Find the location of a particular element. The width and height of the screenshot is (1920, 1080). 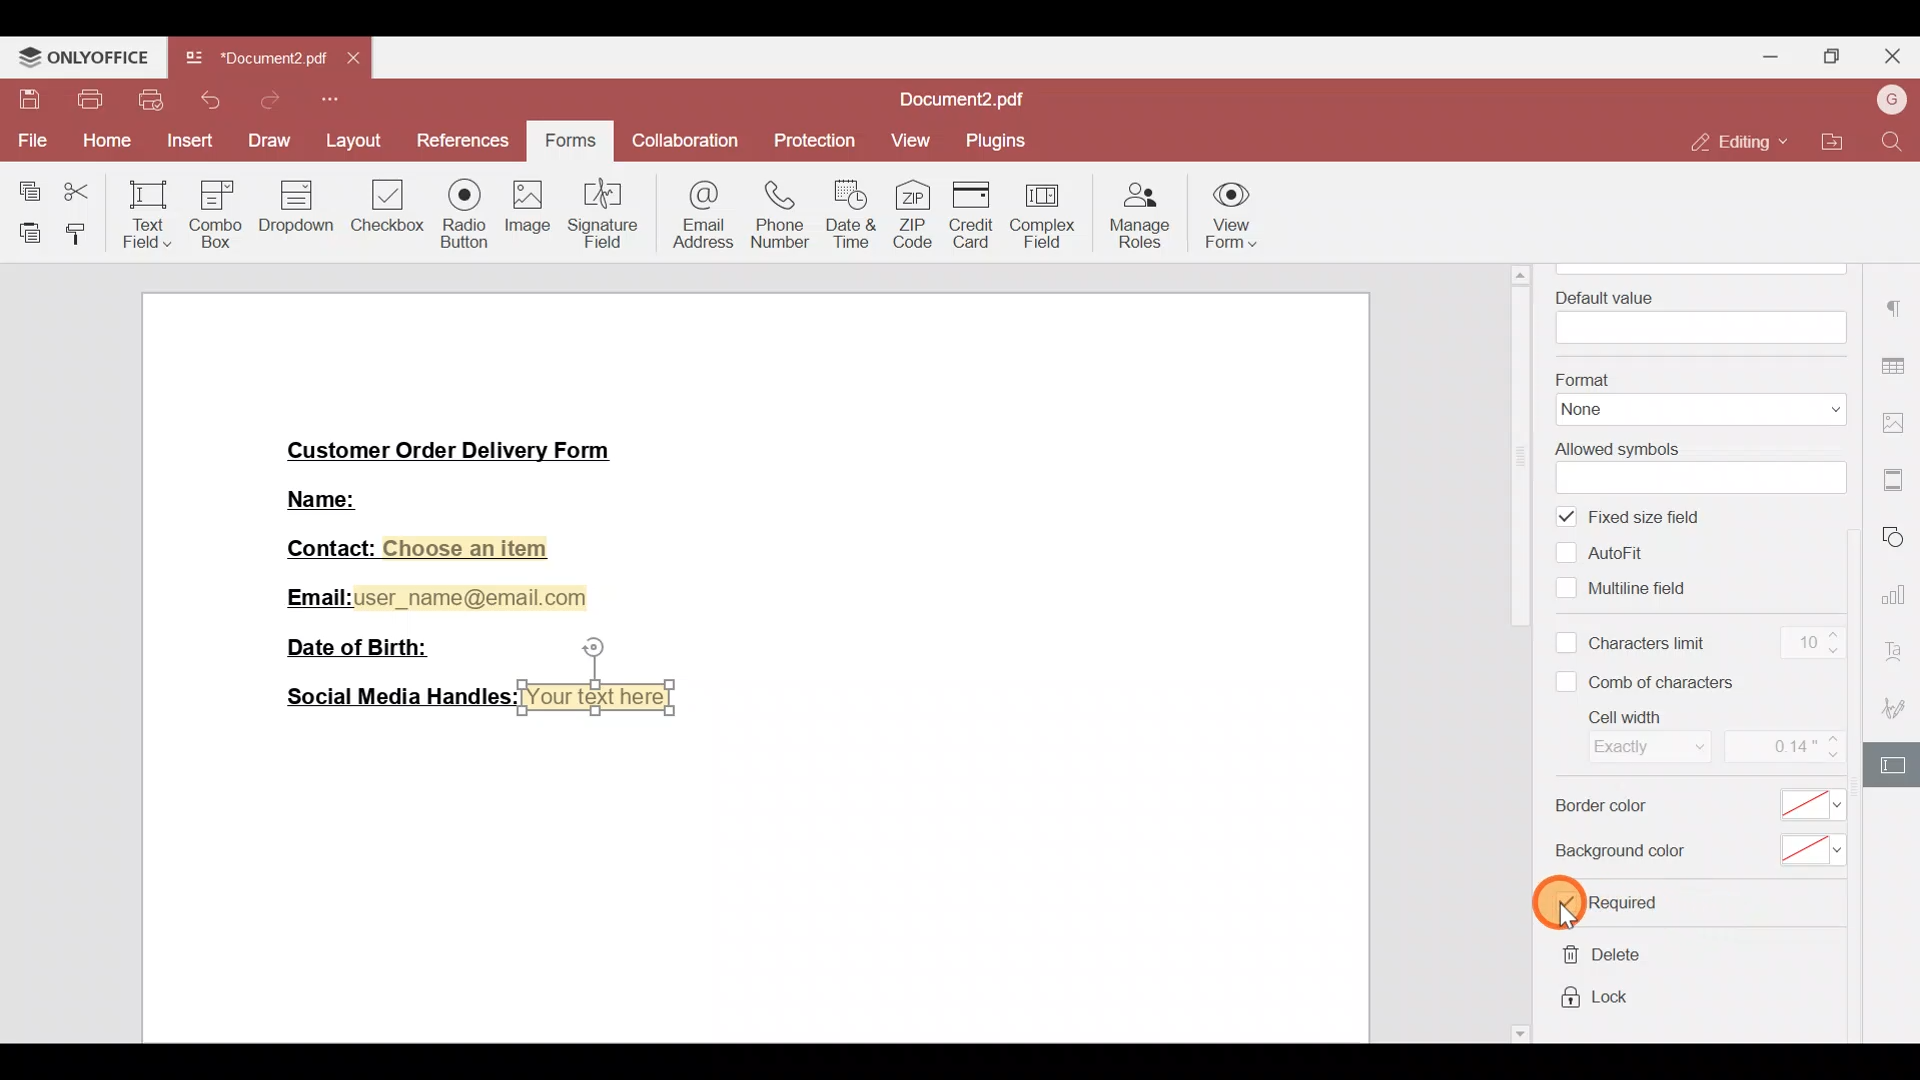

Complex field is located at coordinates (1048, 211).